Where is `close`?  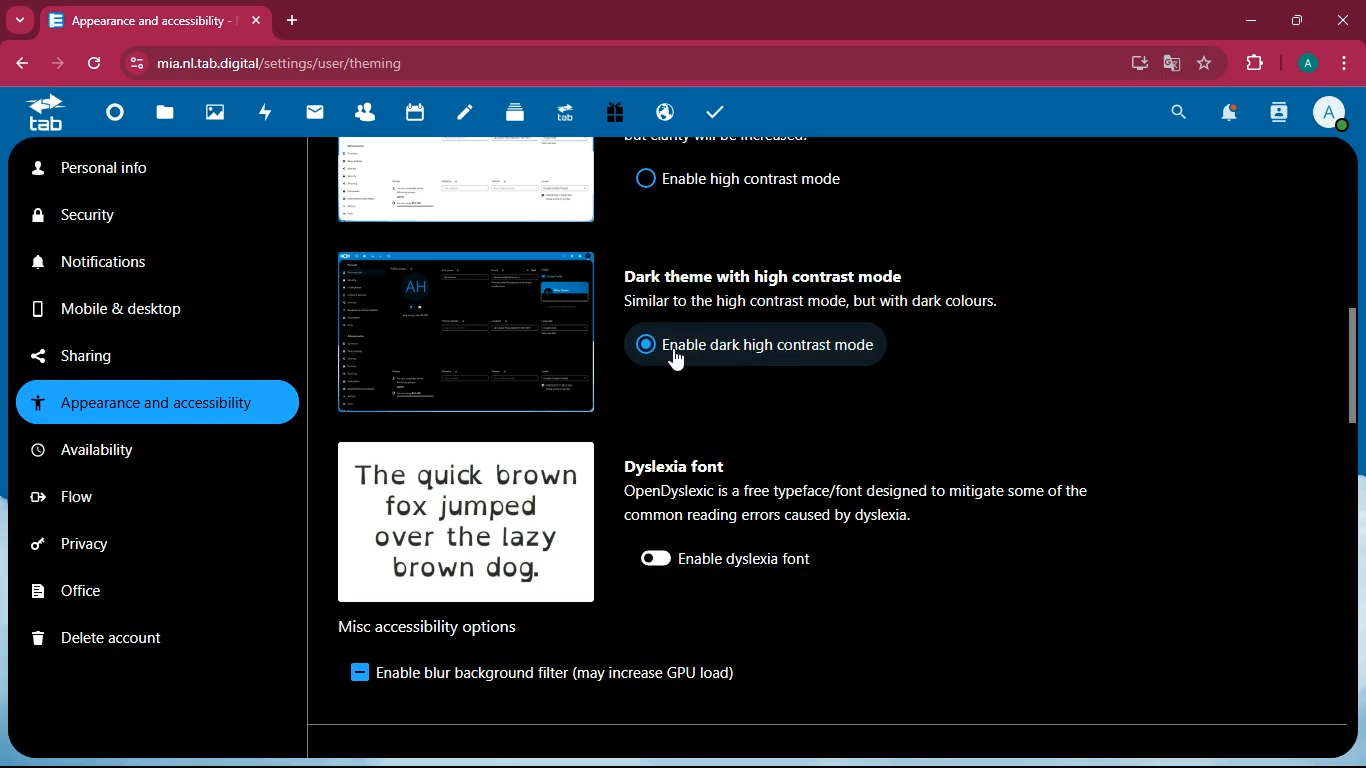 close is located at coordinates (258, 21).